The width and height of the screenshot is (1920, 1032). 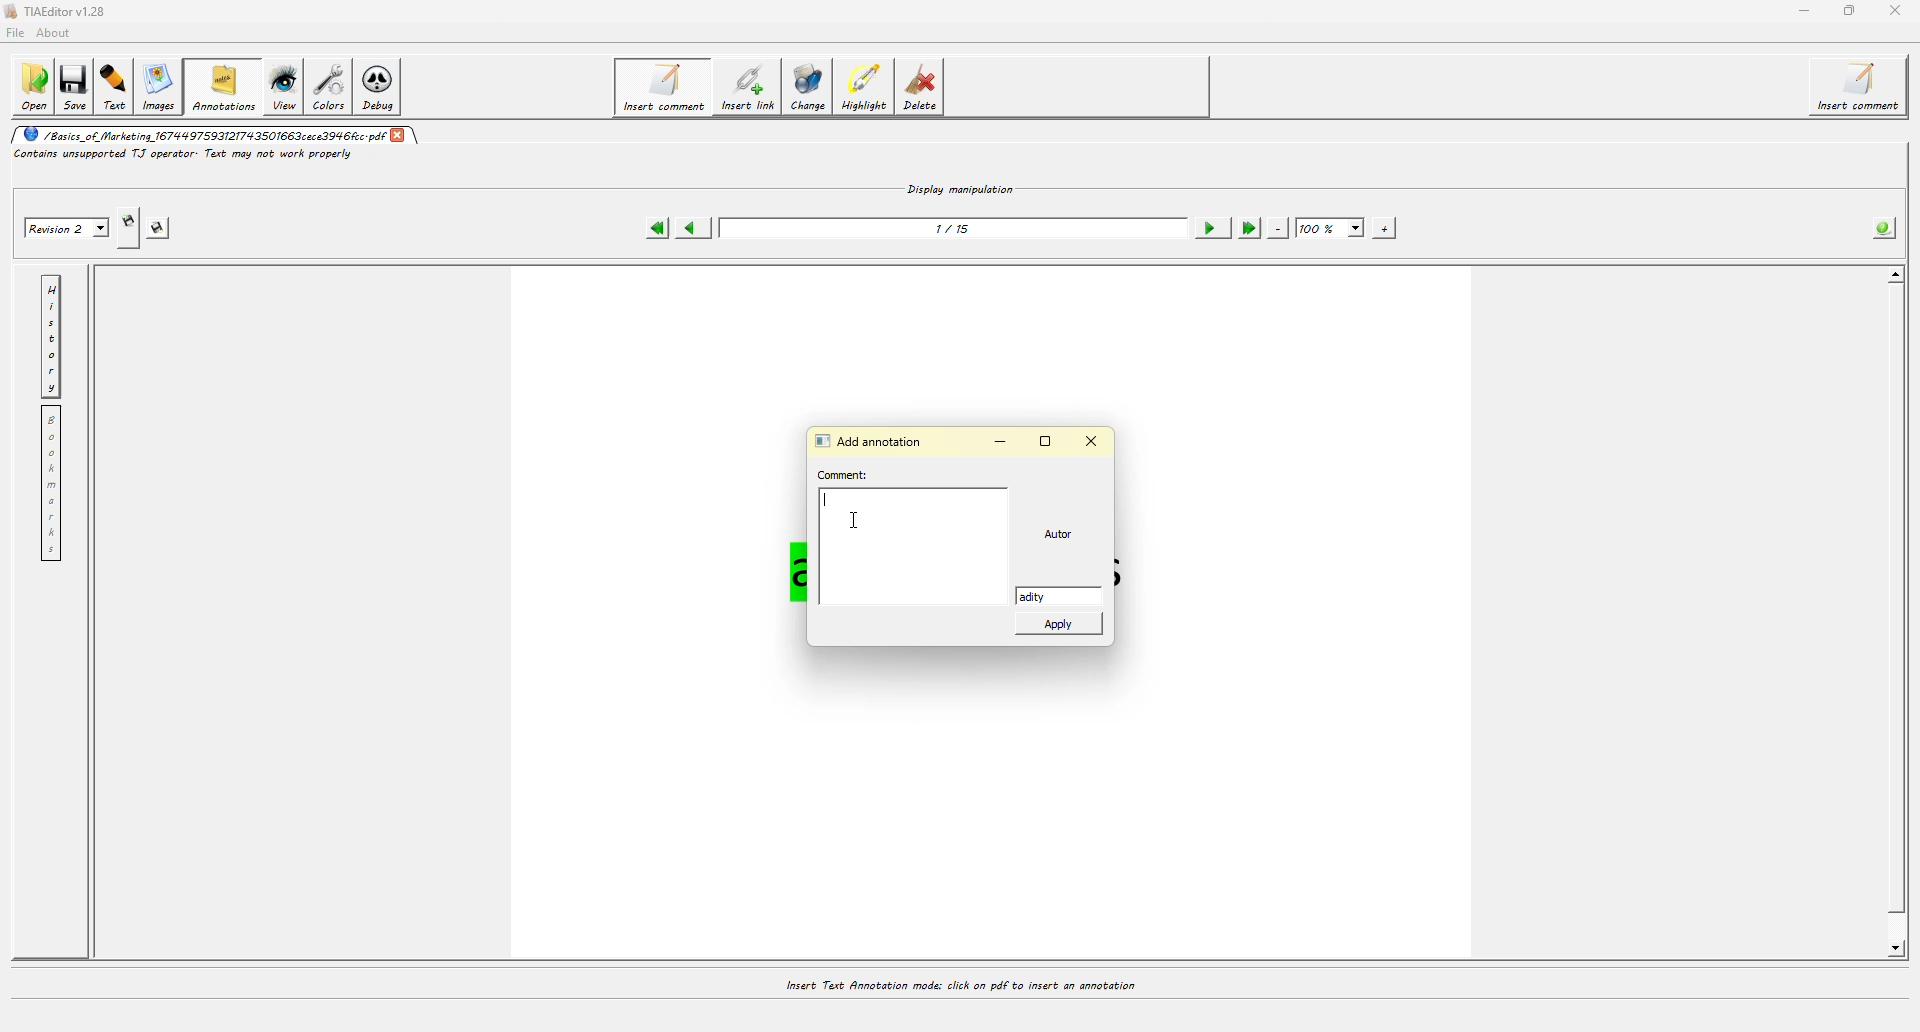 I want to click on open, so click(x=33, y=86).